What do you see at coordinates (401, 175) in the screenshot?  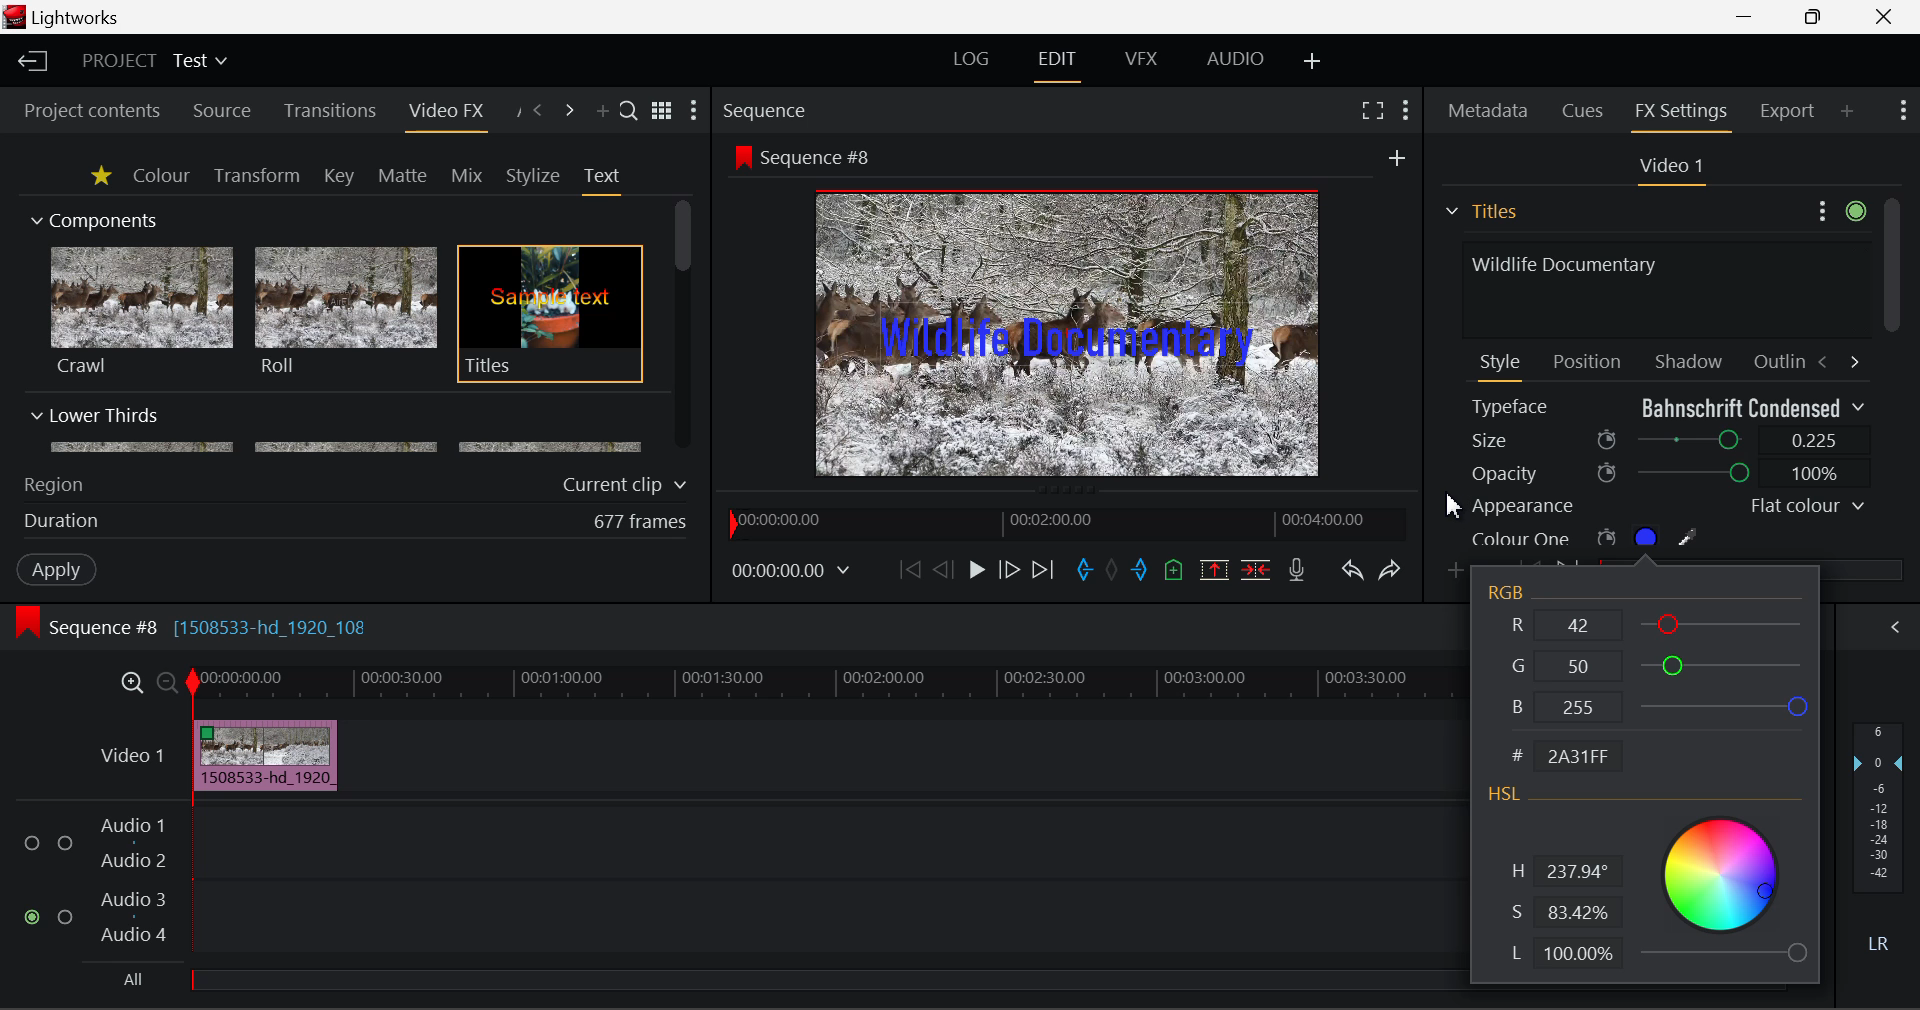 I see `Matte` at bounding box center [401, 175].